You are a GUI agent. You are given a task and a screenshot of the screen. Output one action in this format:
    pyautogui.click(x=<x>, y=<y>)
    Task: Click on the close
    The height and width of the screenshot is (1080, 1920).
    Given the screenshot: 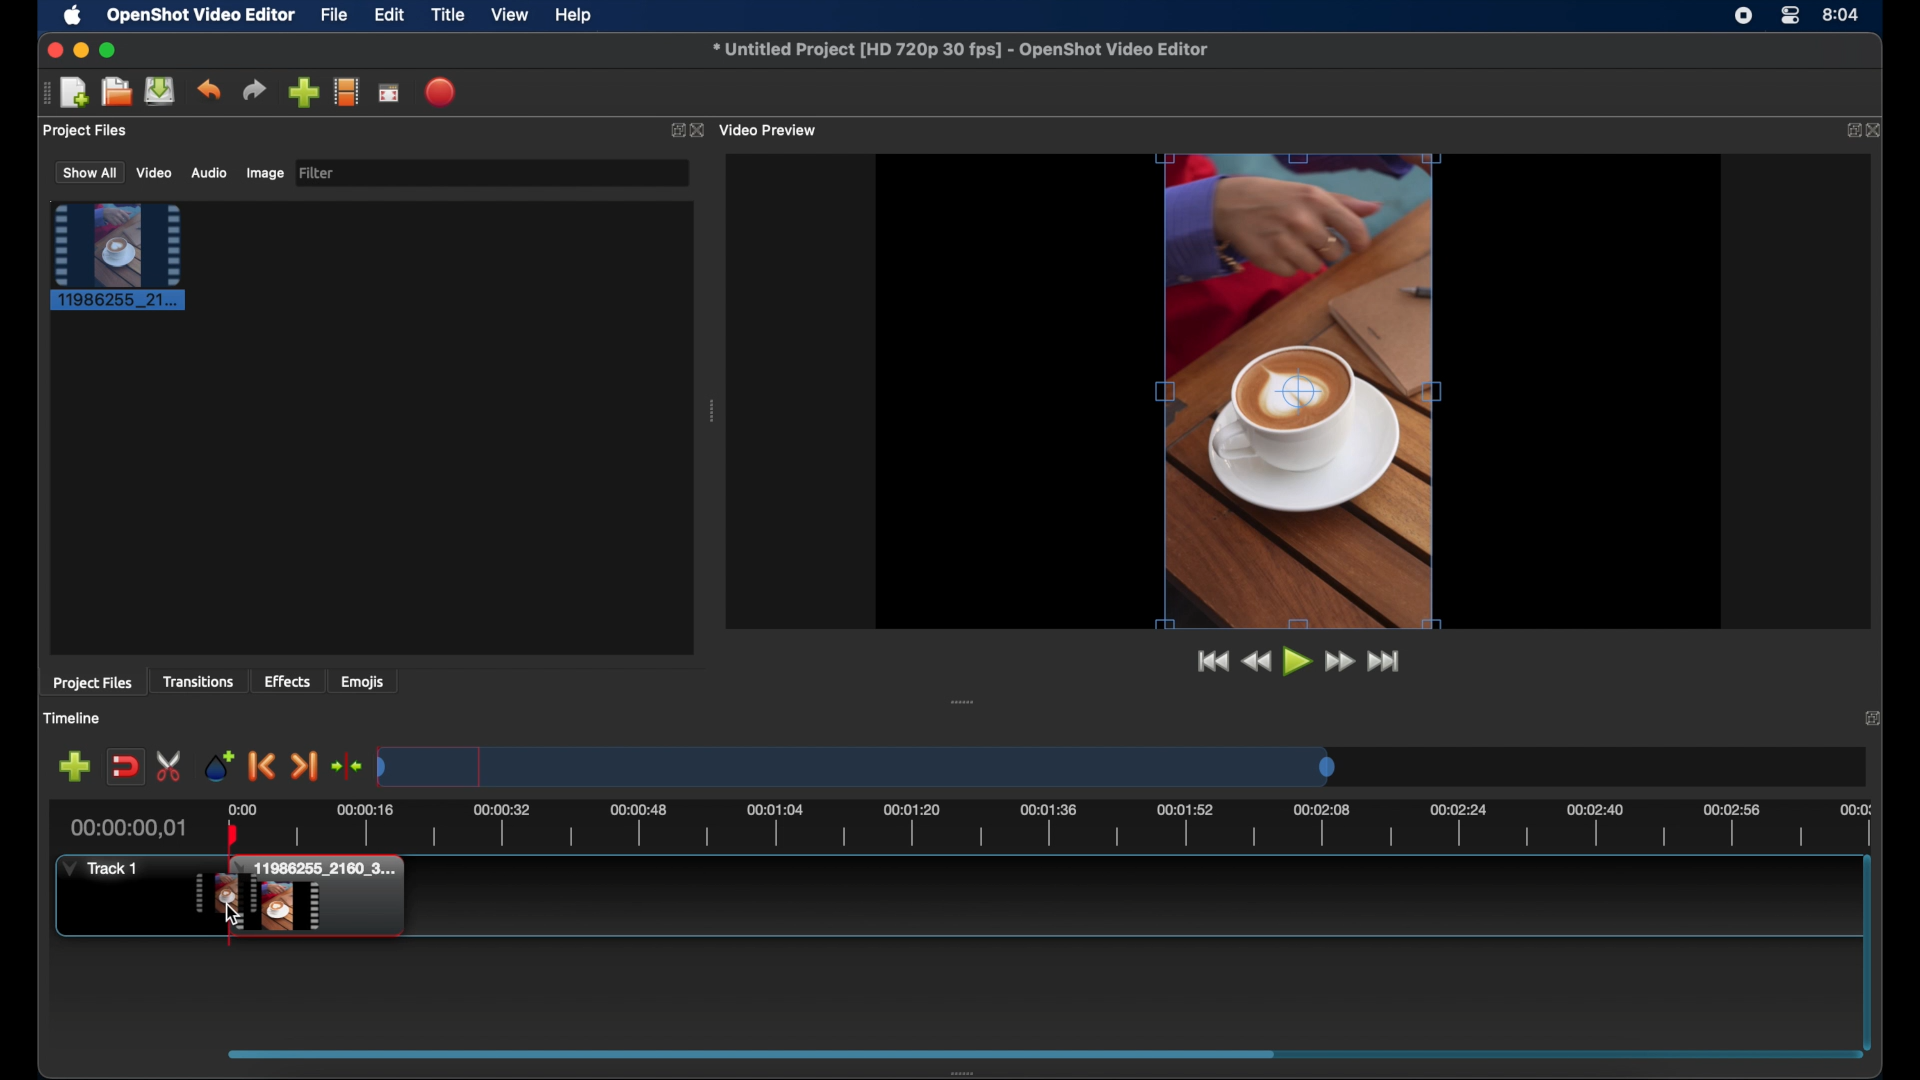 What is the action you would take?
    pyautogui.click(x=698, y=130)
    